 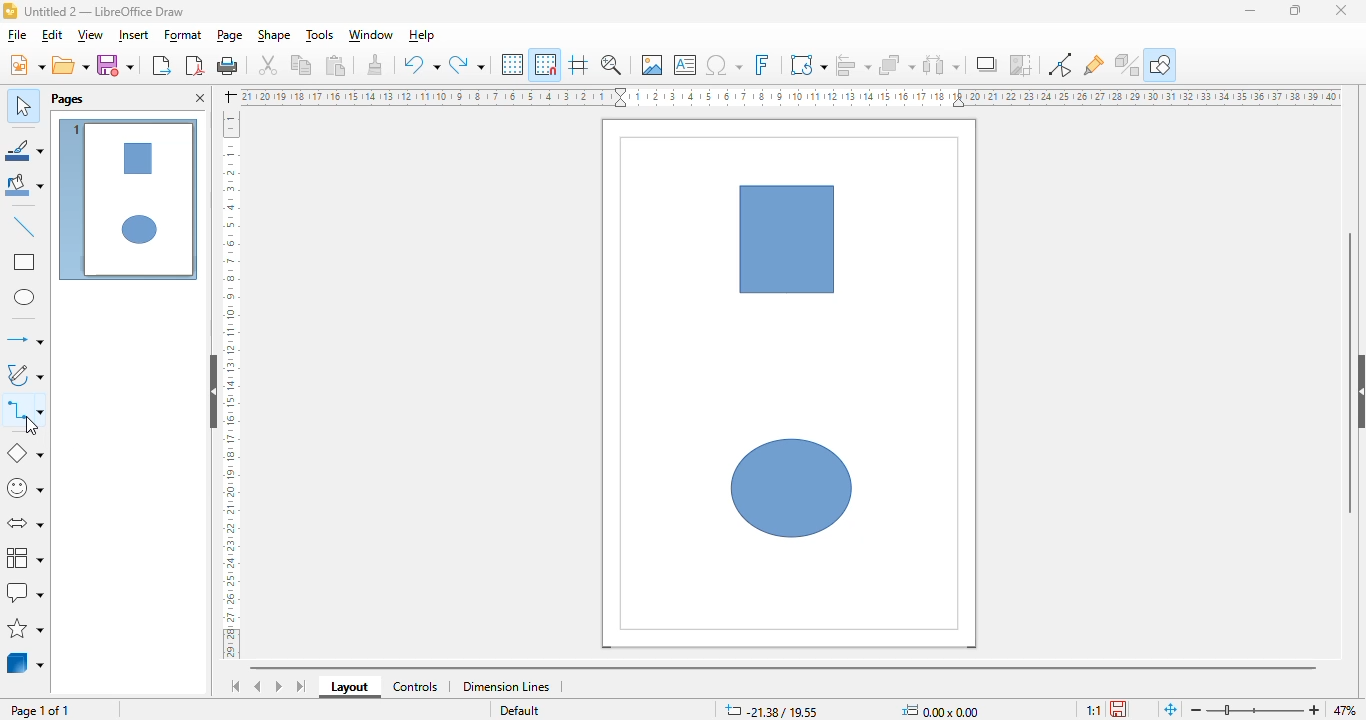 What do you see at coordinates (773, 710) in the screenshot?
I see `-21.38/19.55` at bounding box center [773, 710].